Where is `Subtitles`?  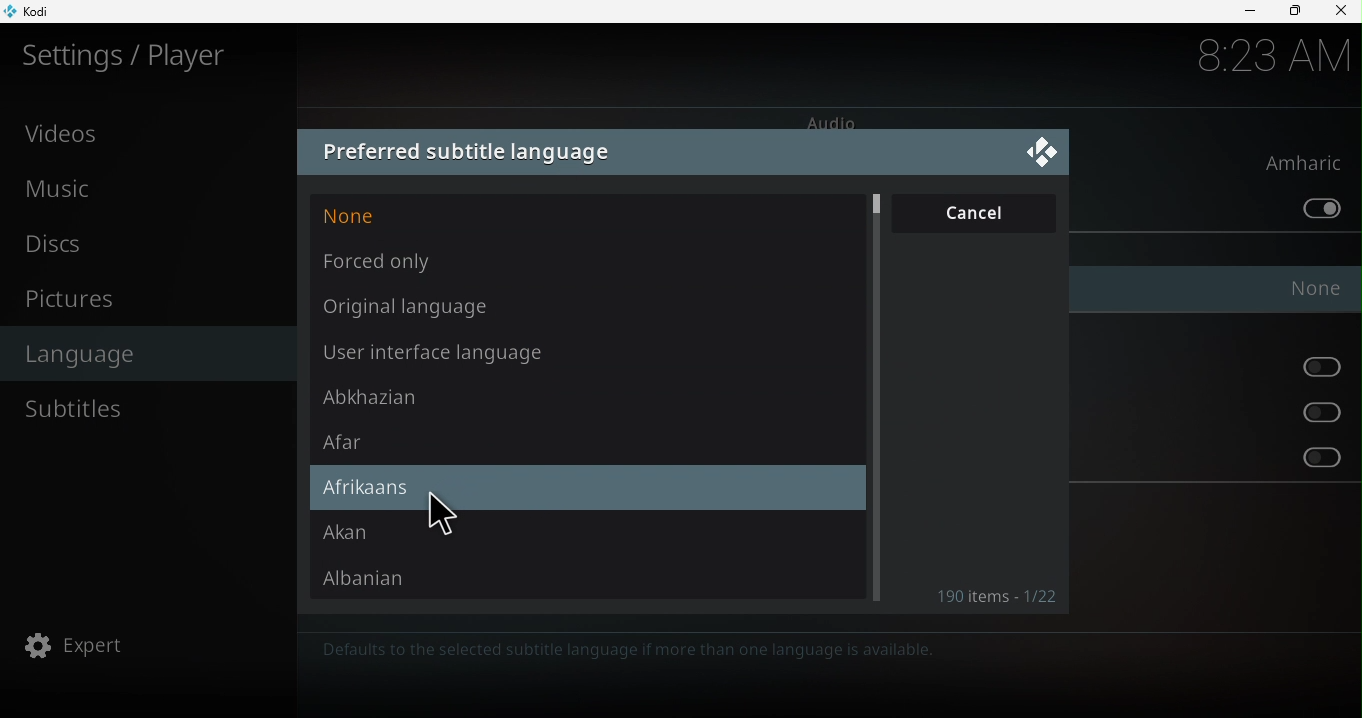
Subtitles is located at coordinates (140, 410).